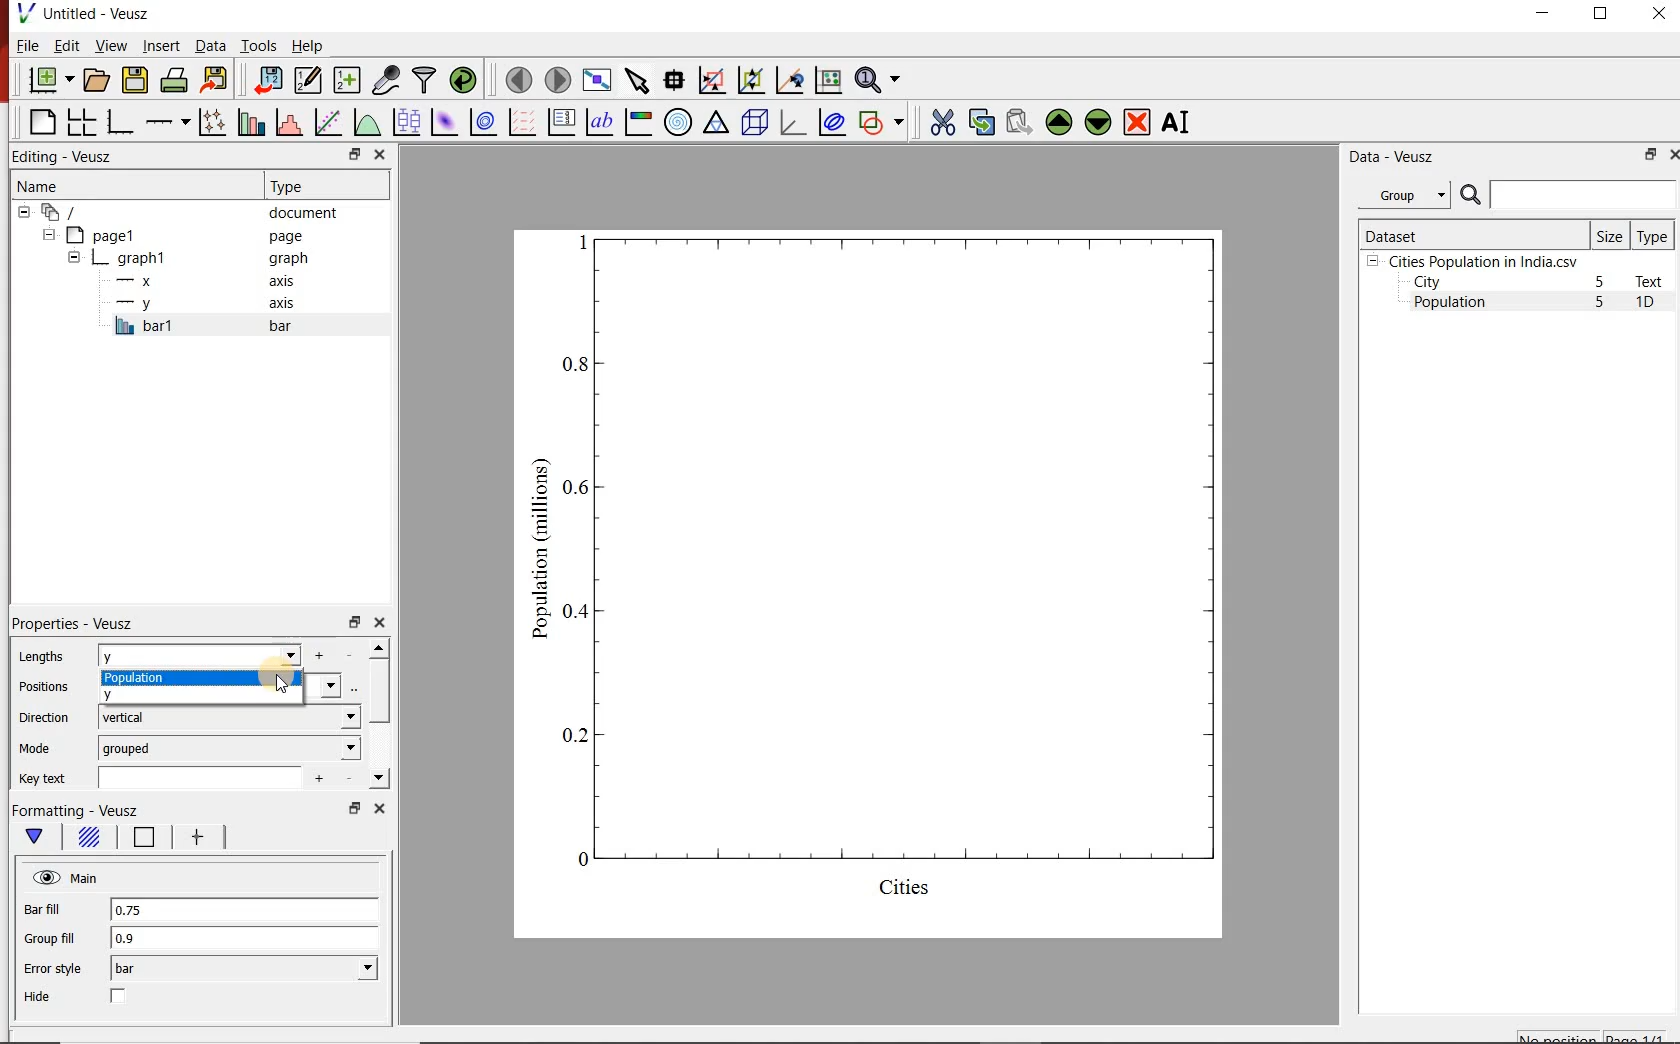 The width and height of the screenshot is (1680, 1044). Describe the element at coordinates (636, 79) in the screenshot. I see `select items from the graph or scroll` at that location.